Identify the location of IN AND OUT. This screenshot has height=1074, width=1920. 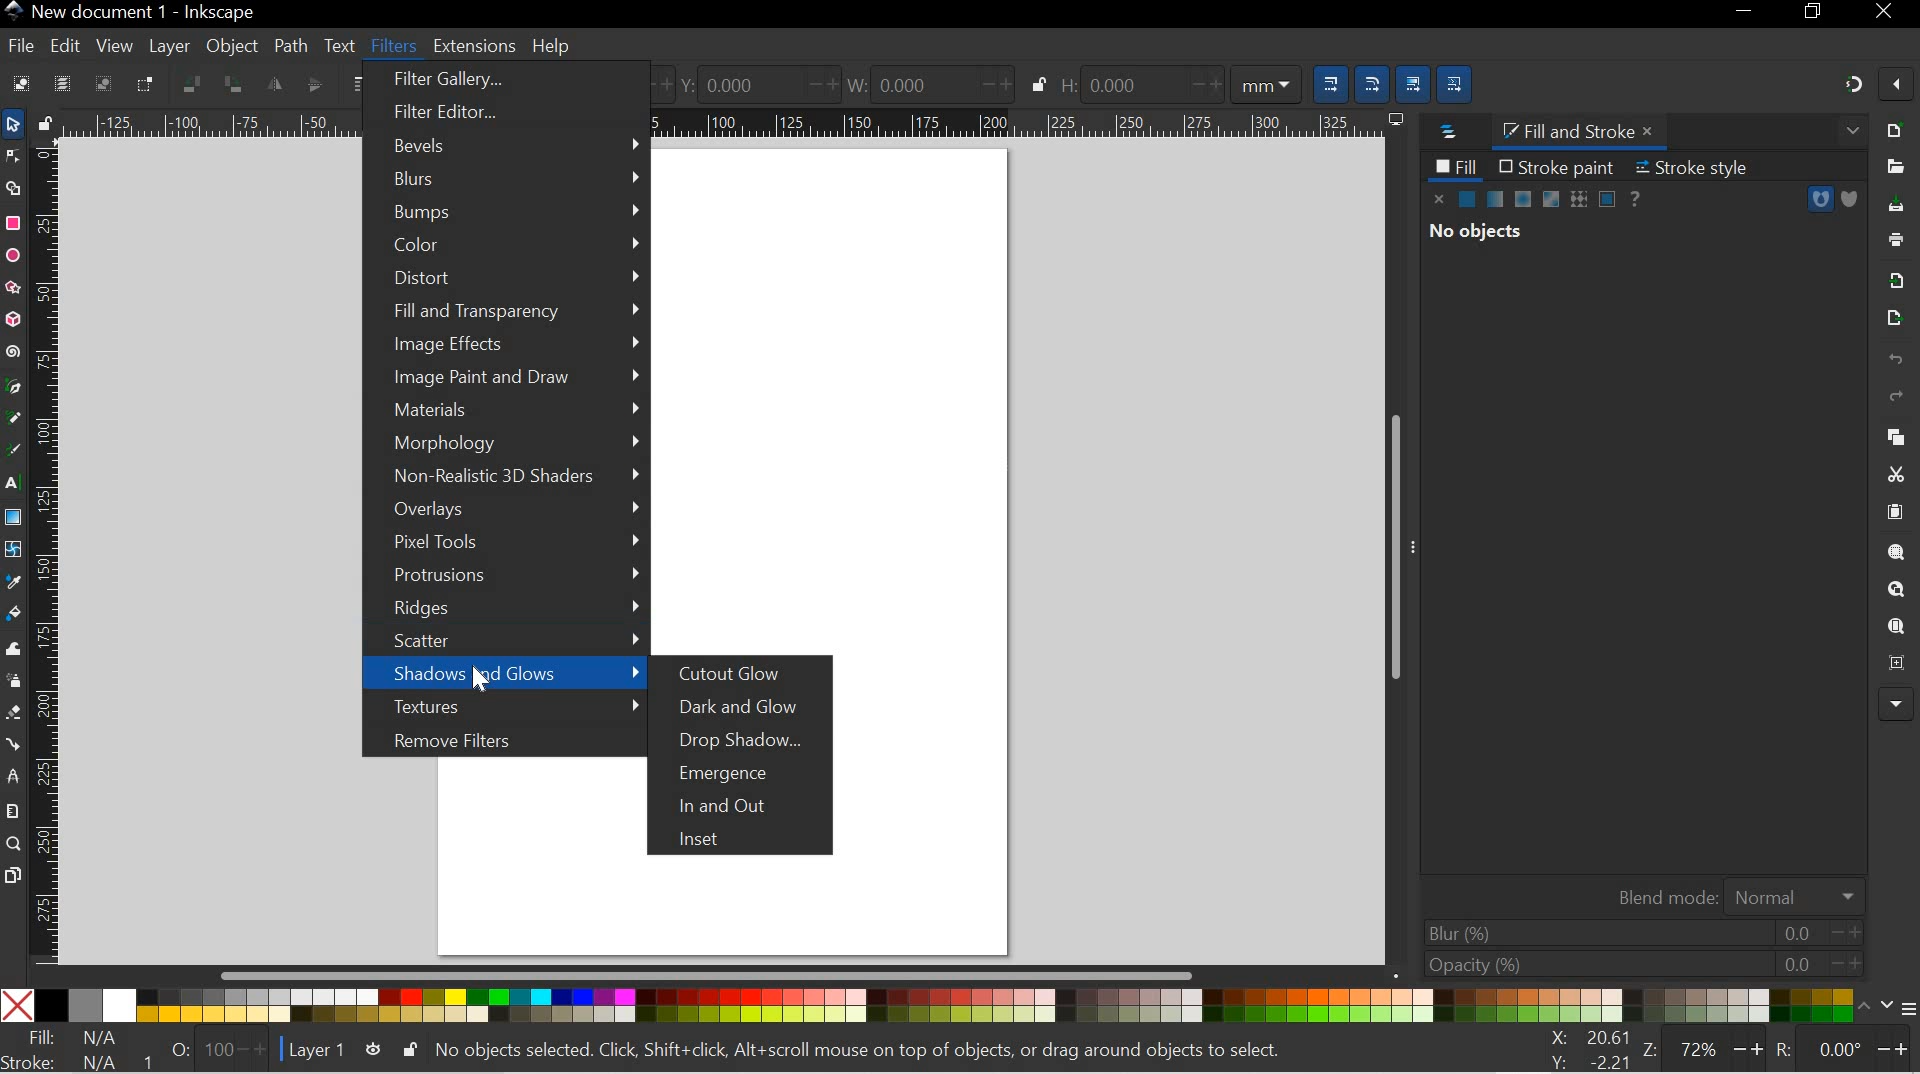
(746, 804).